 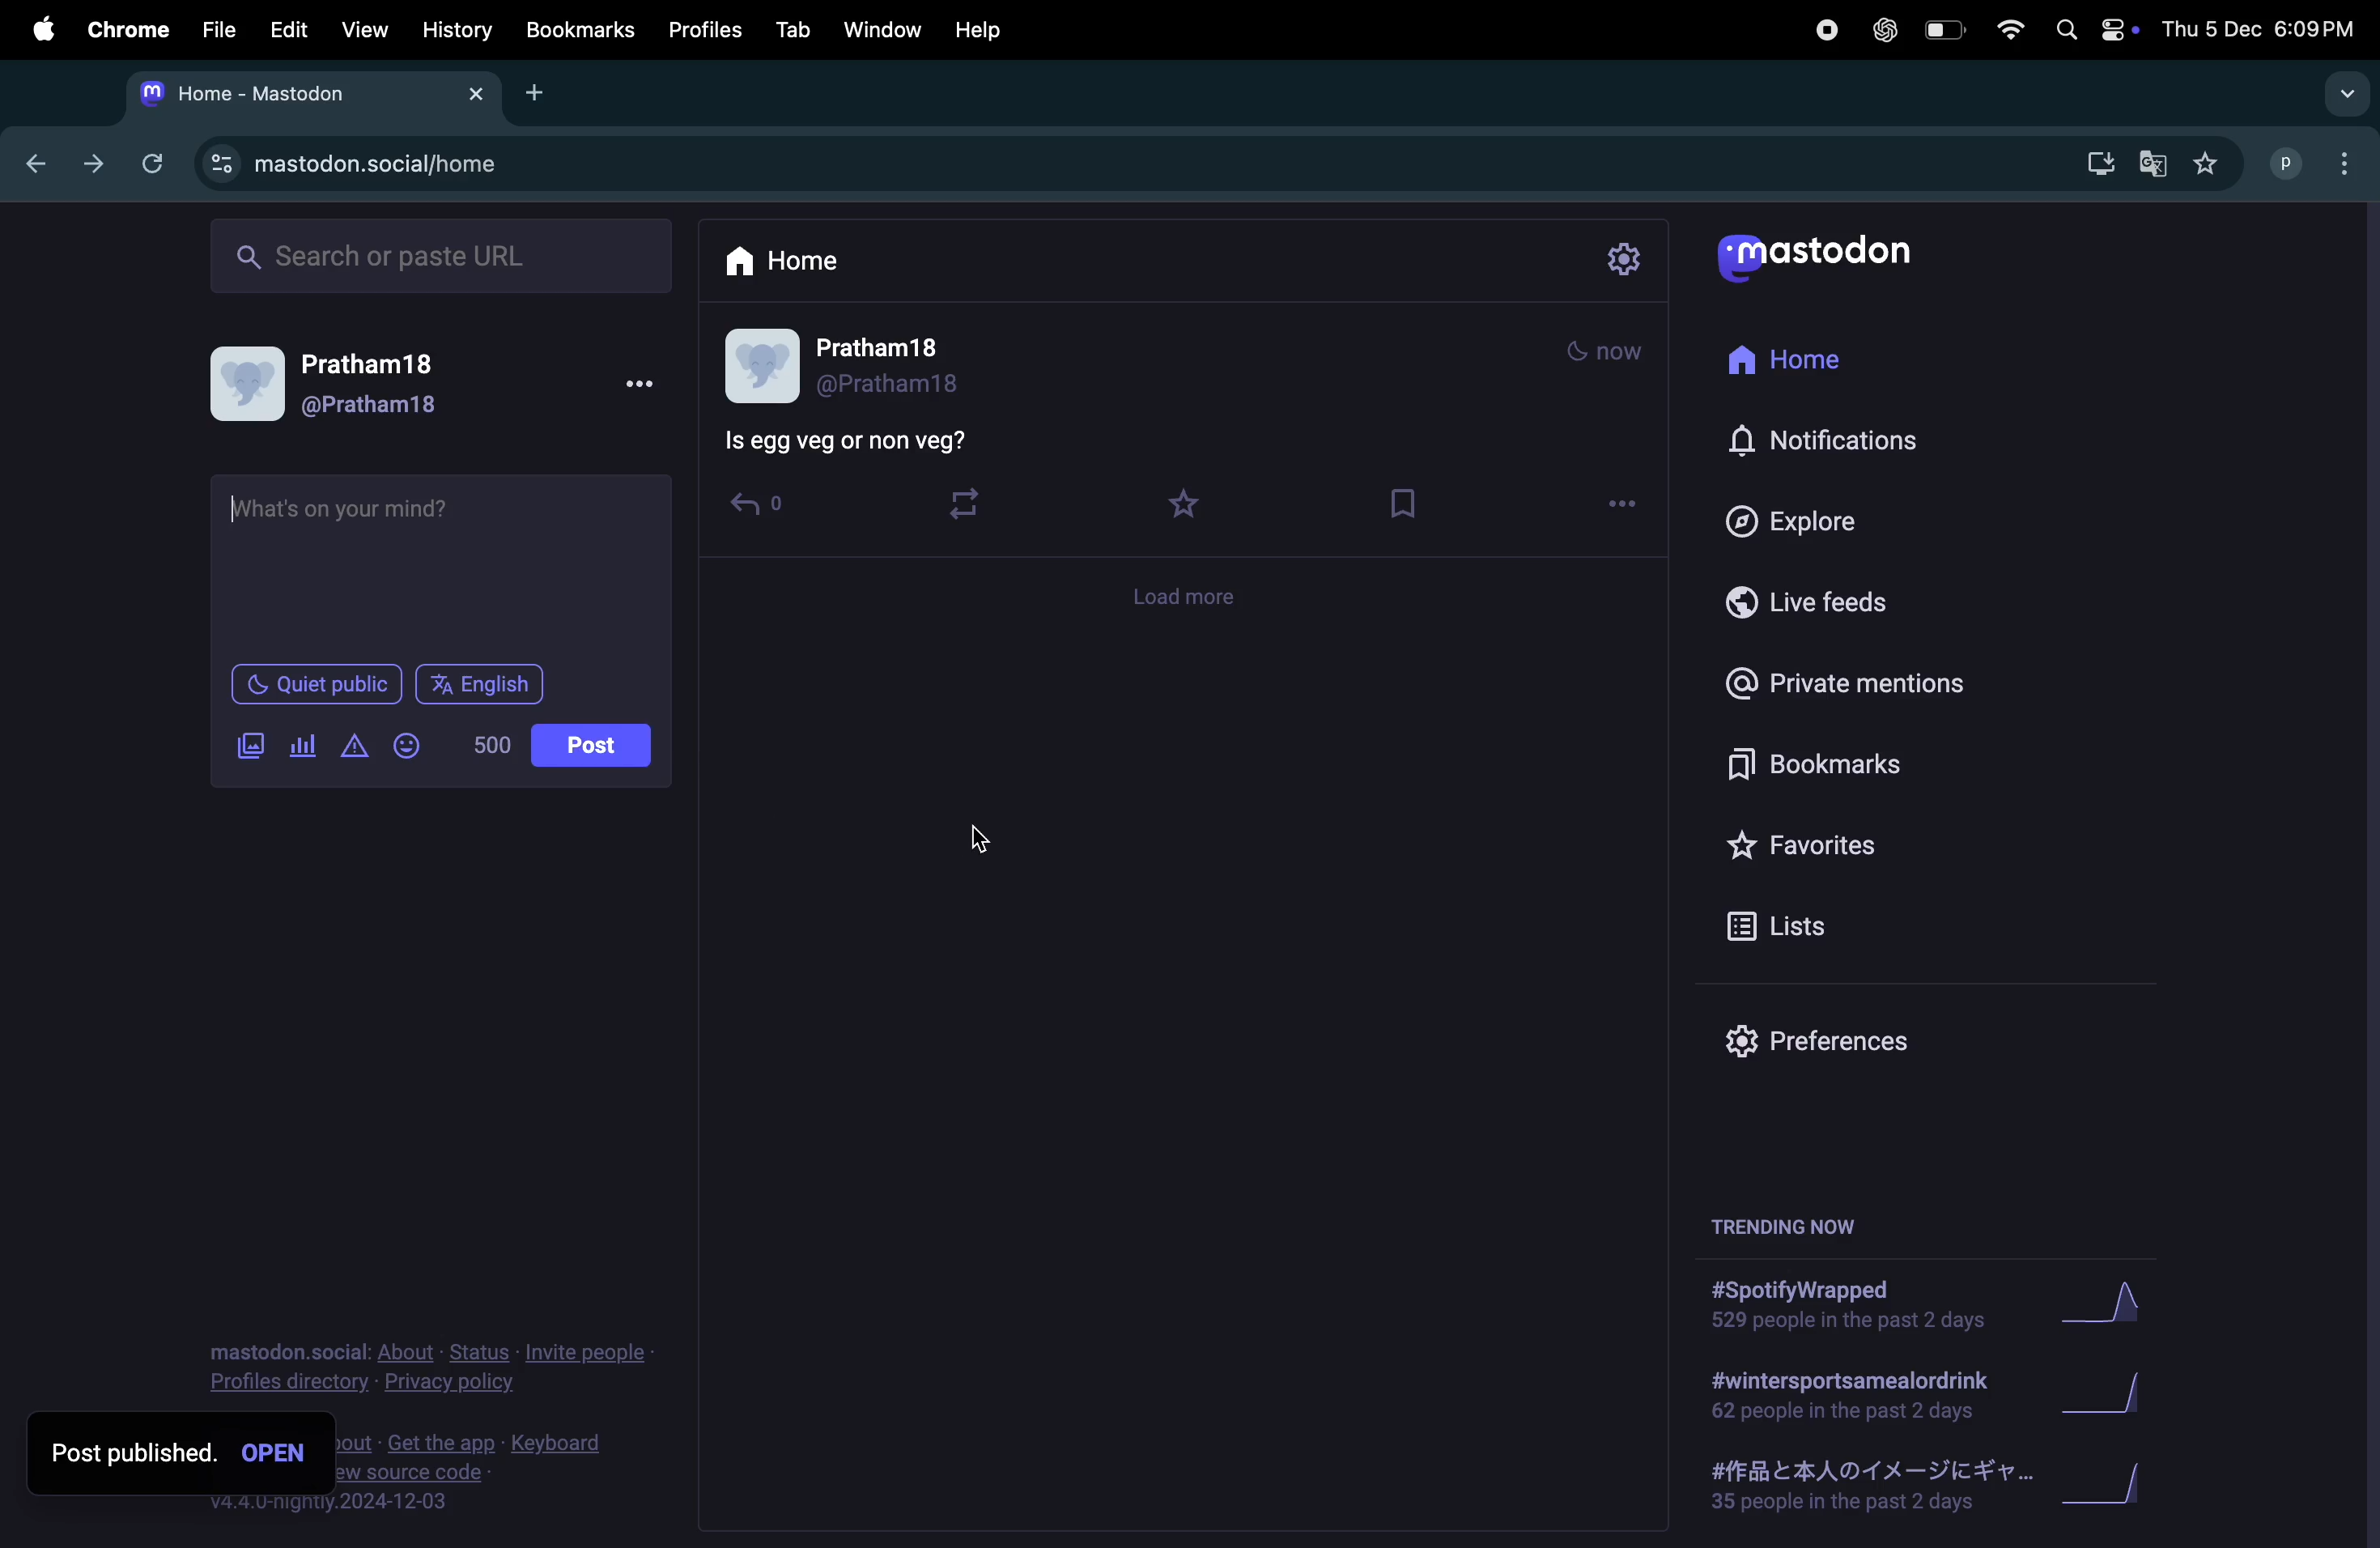 I want to click on post, so click(x=596, y=743).